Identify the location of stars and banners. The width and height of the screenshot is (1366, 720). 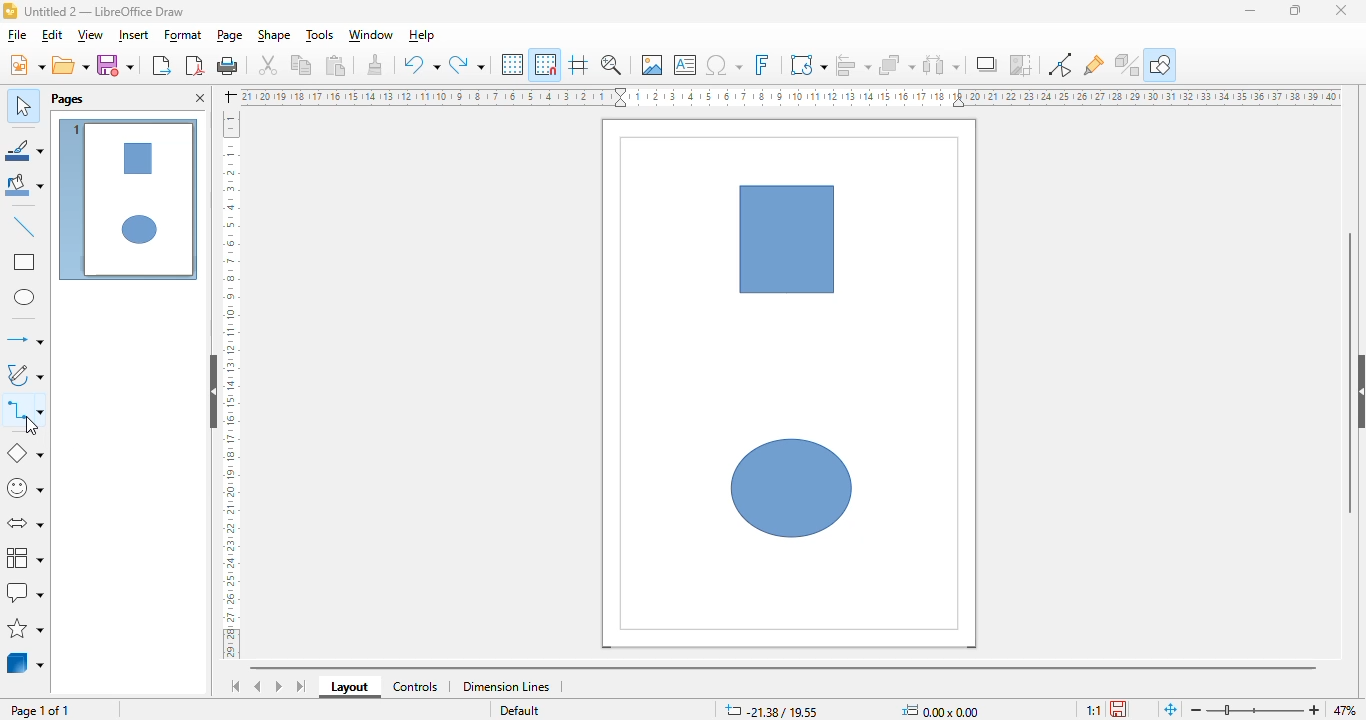
(27, 628).